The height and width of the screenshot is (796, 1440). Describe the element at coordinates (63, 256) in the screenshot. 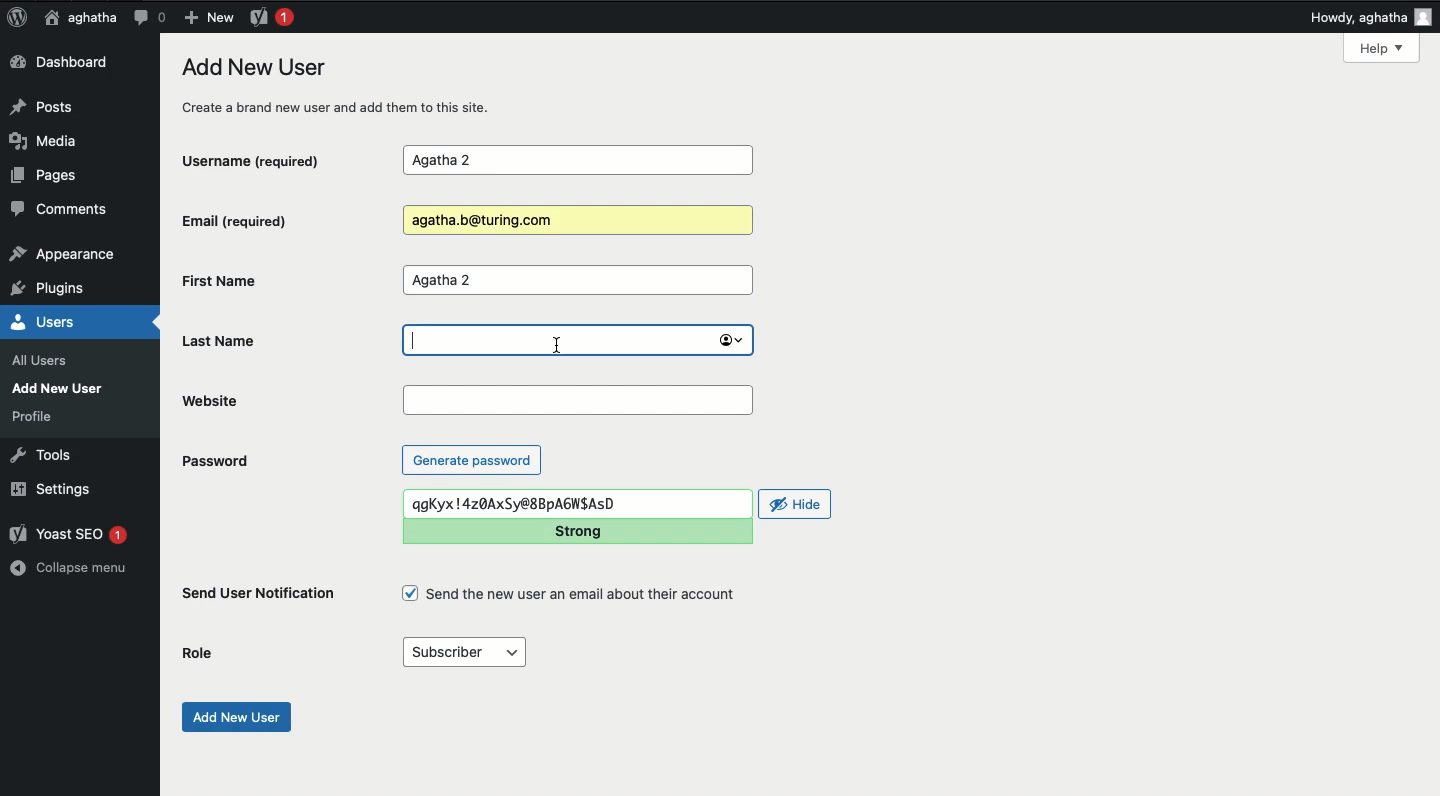

I see `appearance` at that location.